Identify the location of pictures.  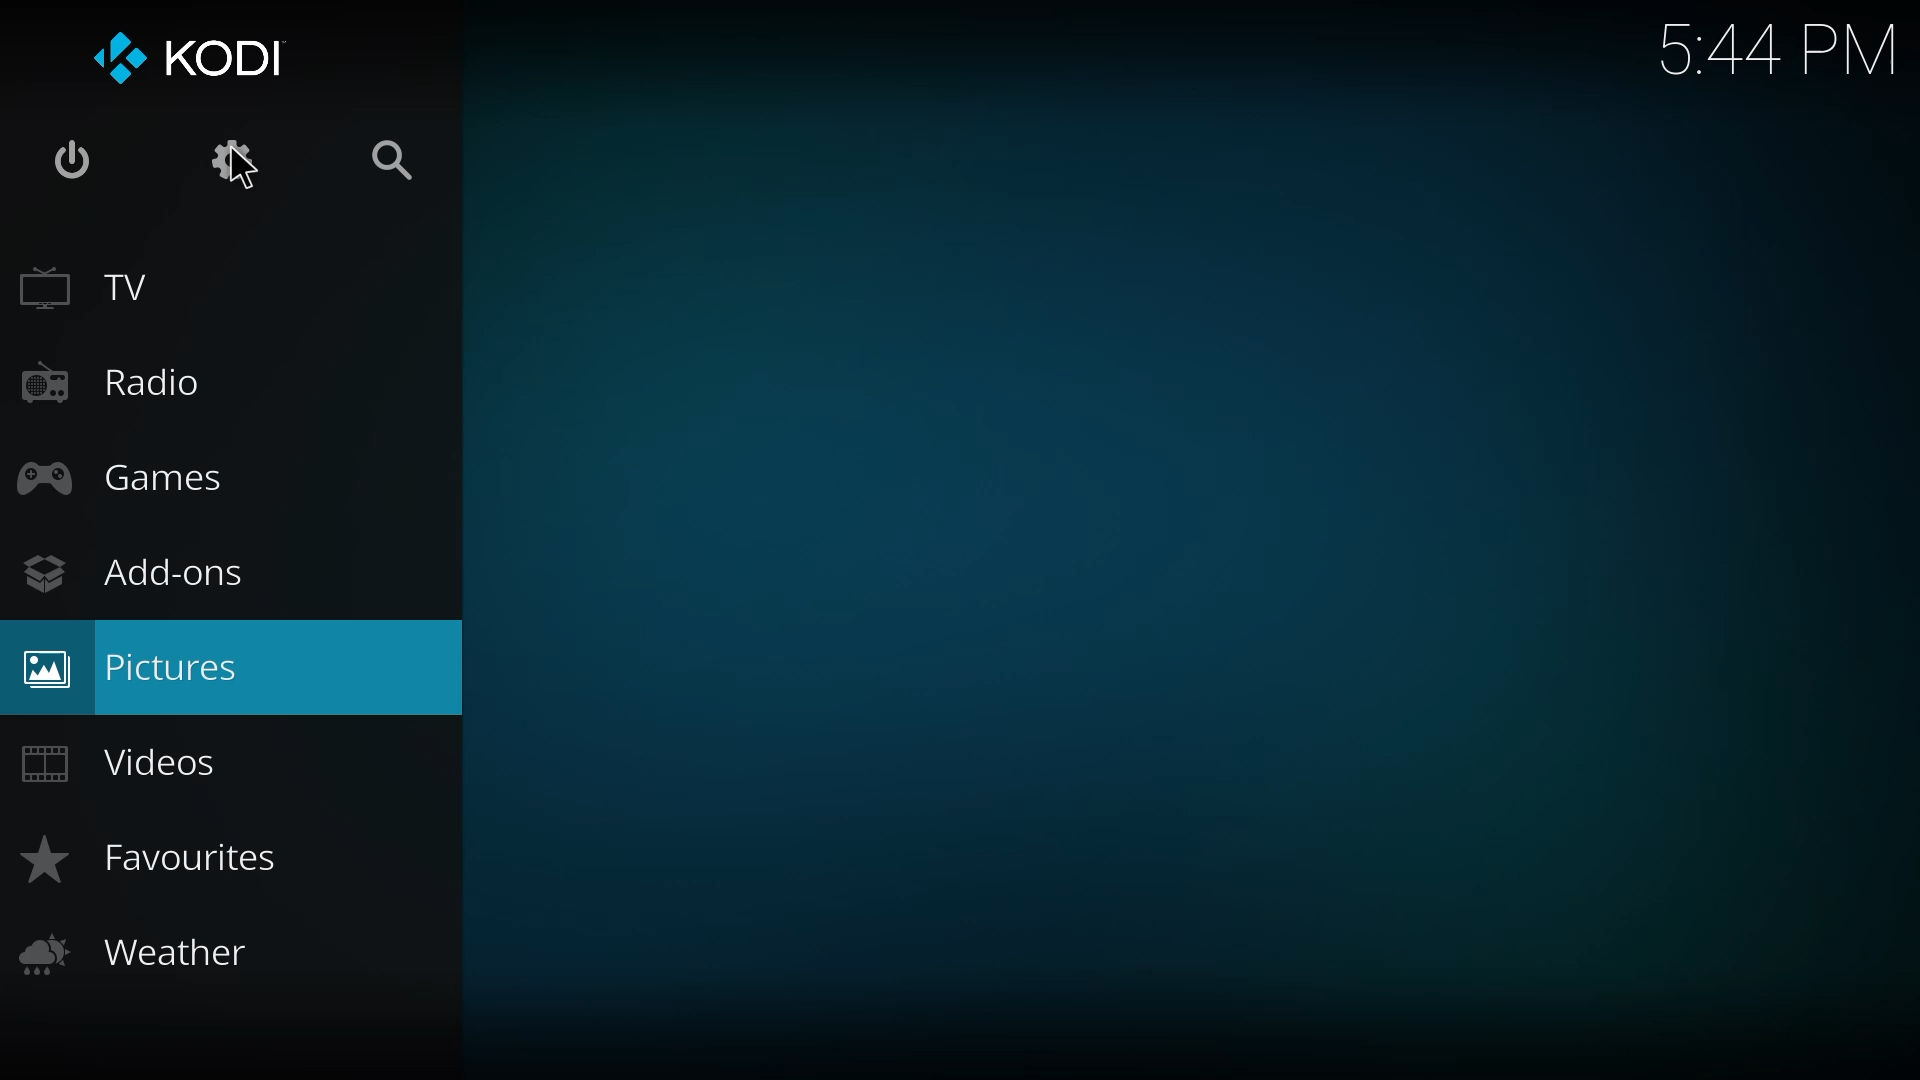
(140, 669).